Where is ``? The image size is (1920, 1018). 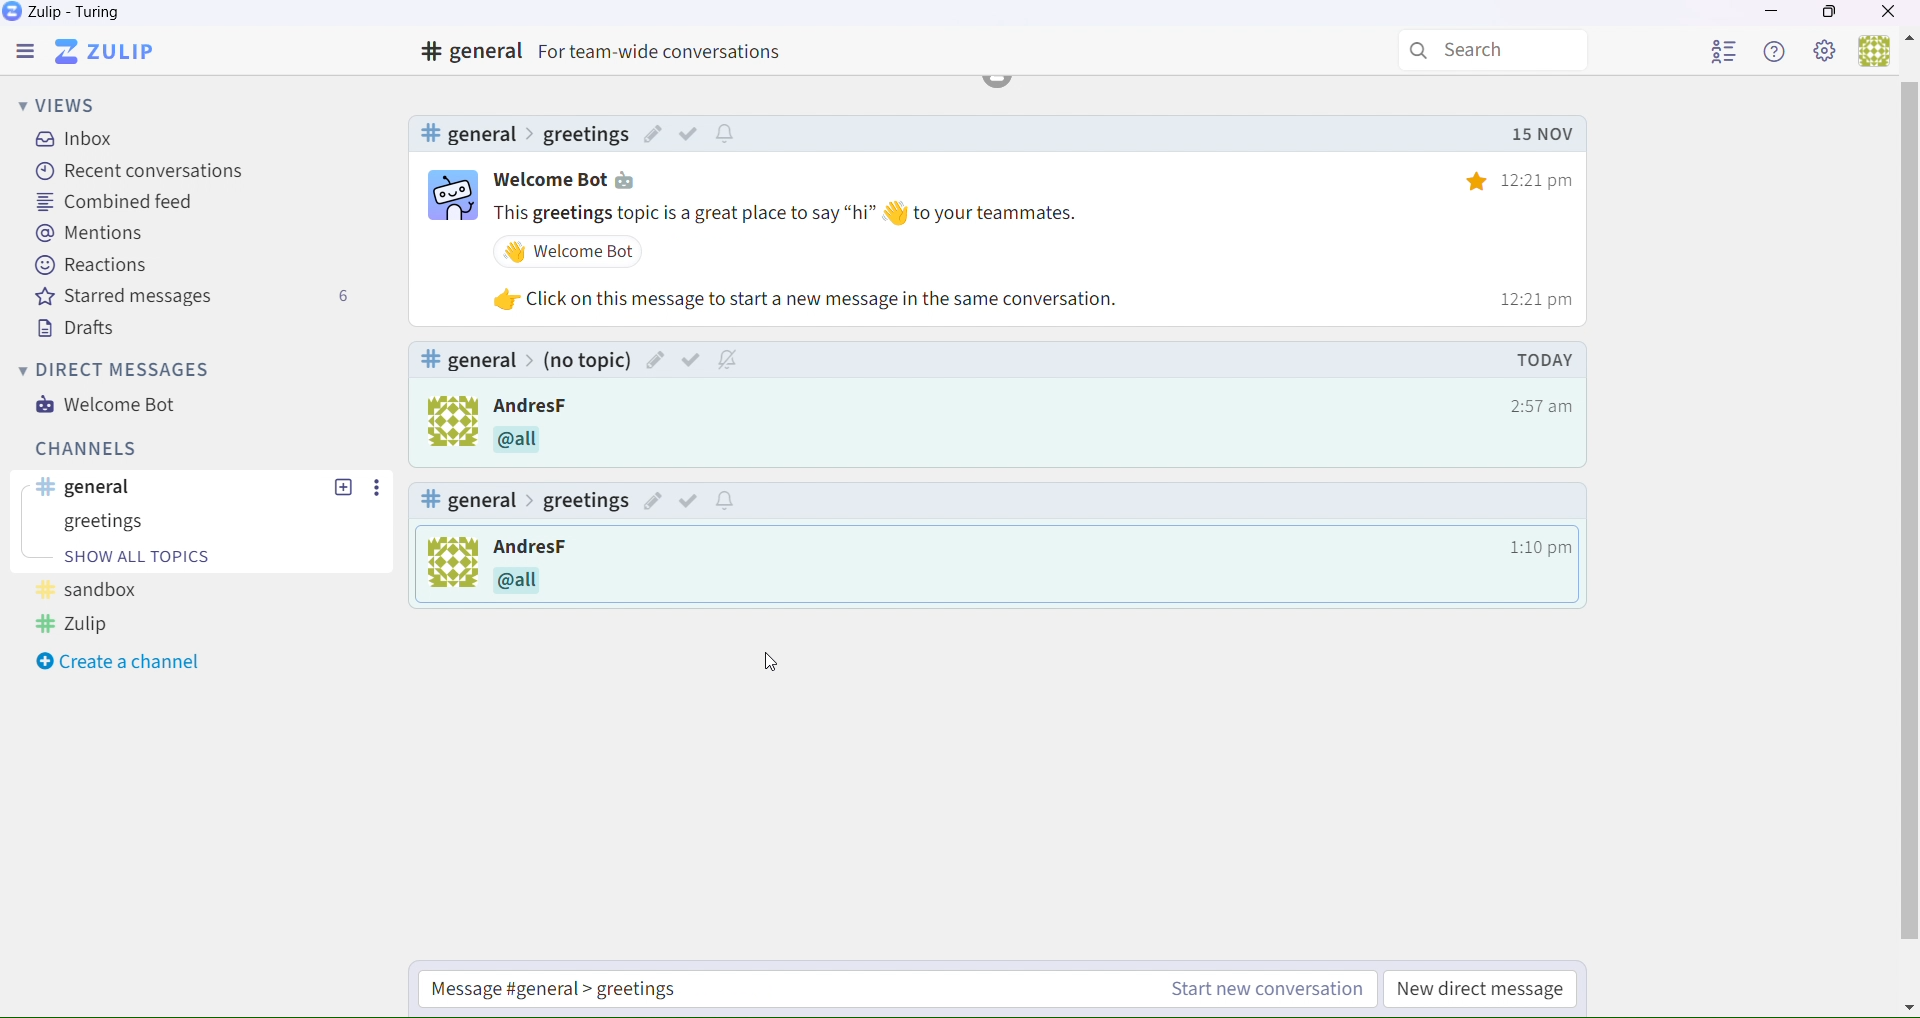
 is located at coordinates (378, 487).